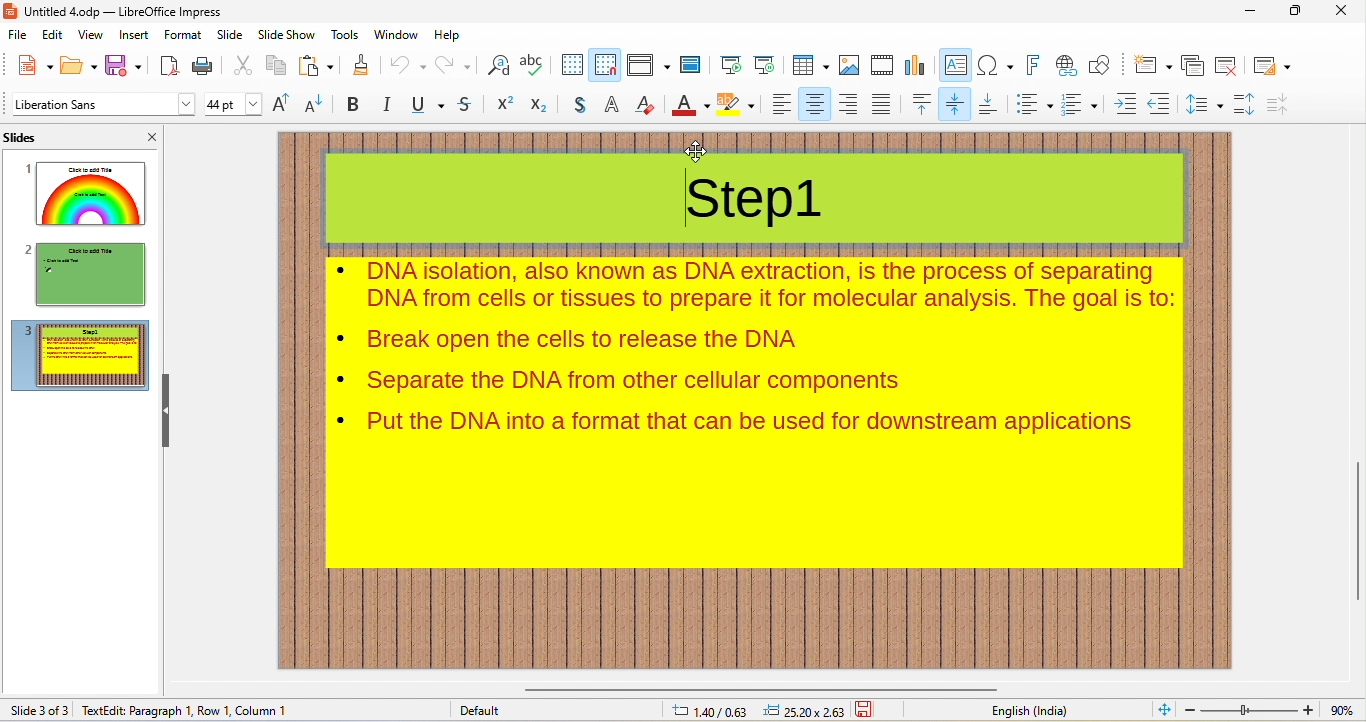 The height and width of the screenshot is (722, 1366). What do you see at coordinates (317, 67) in the screenshot?
I see `paste` at bounding box center [317, 67].